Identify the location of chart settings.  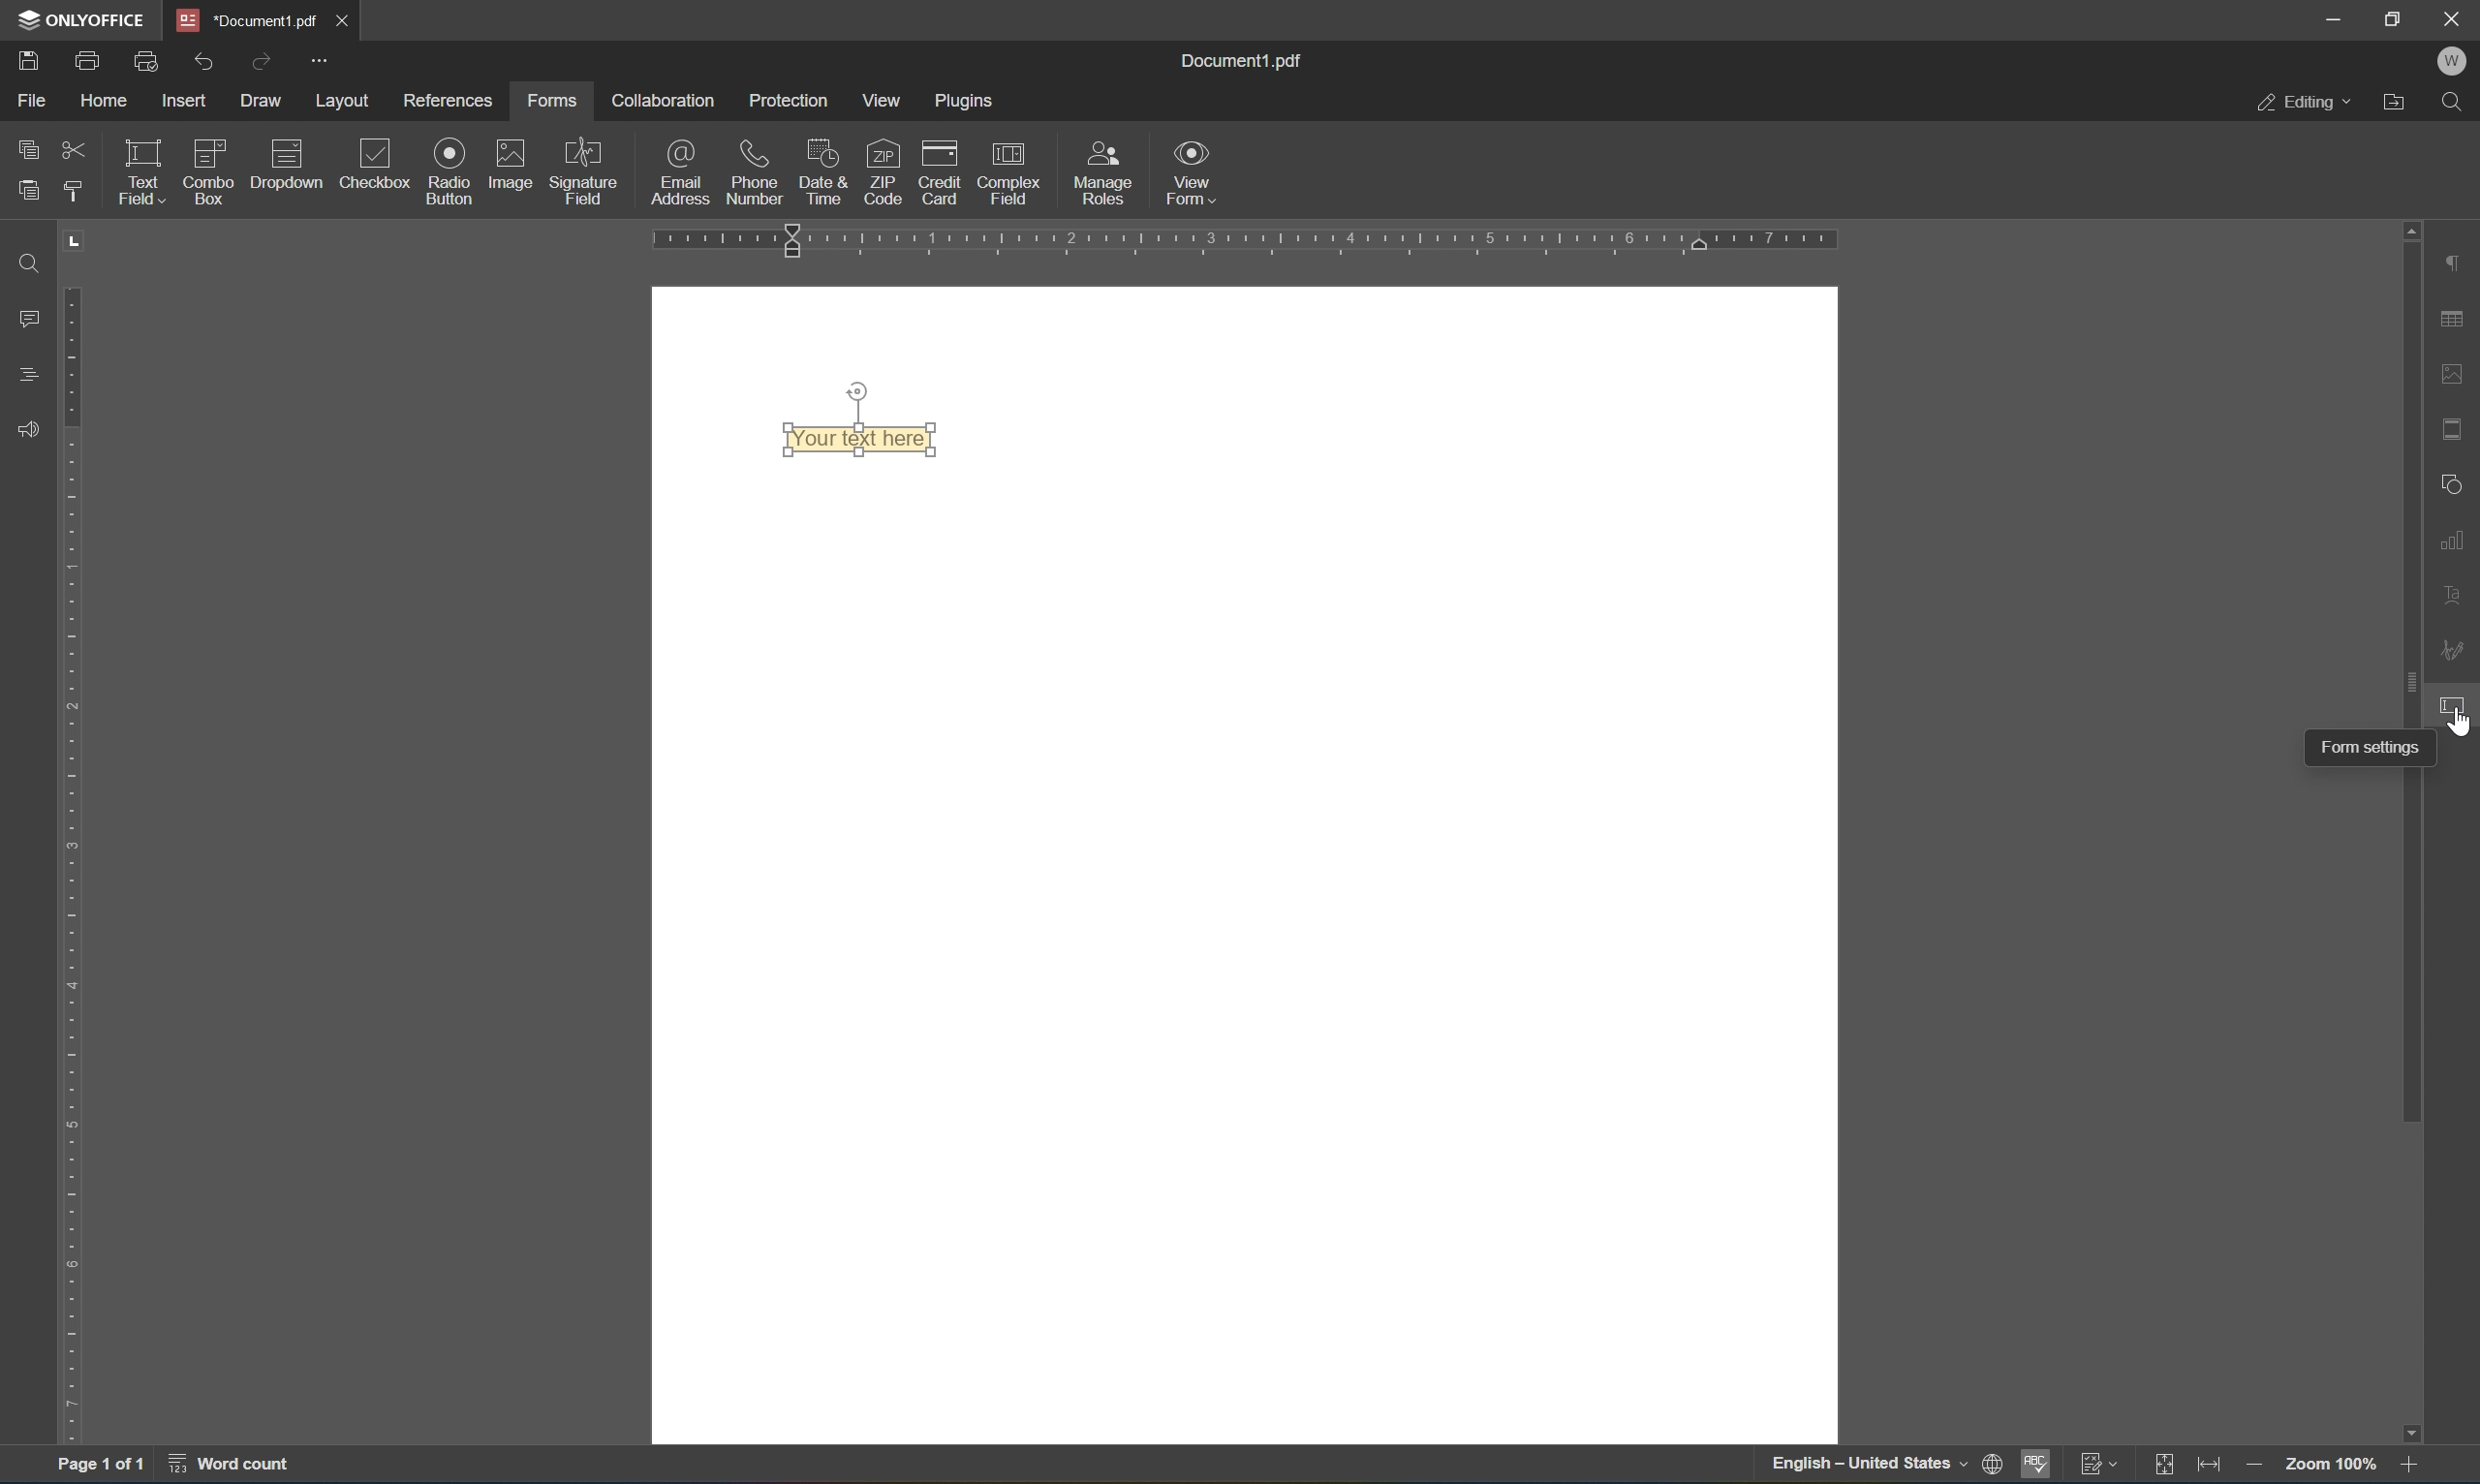
(2458, 541).